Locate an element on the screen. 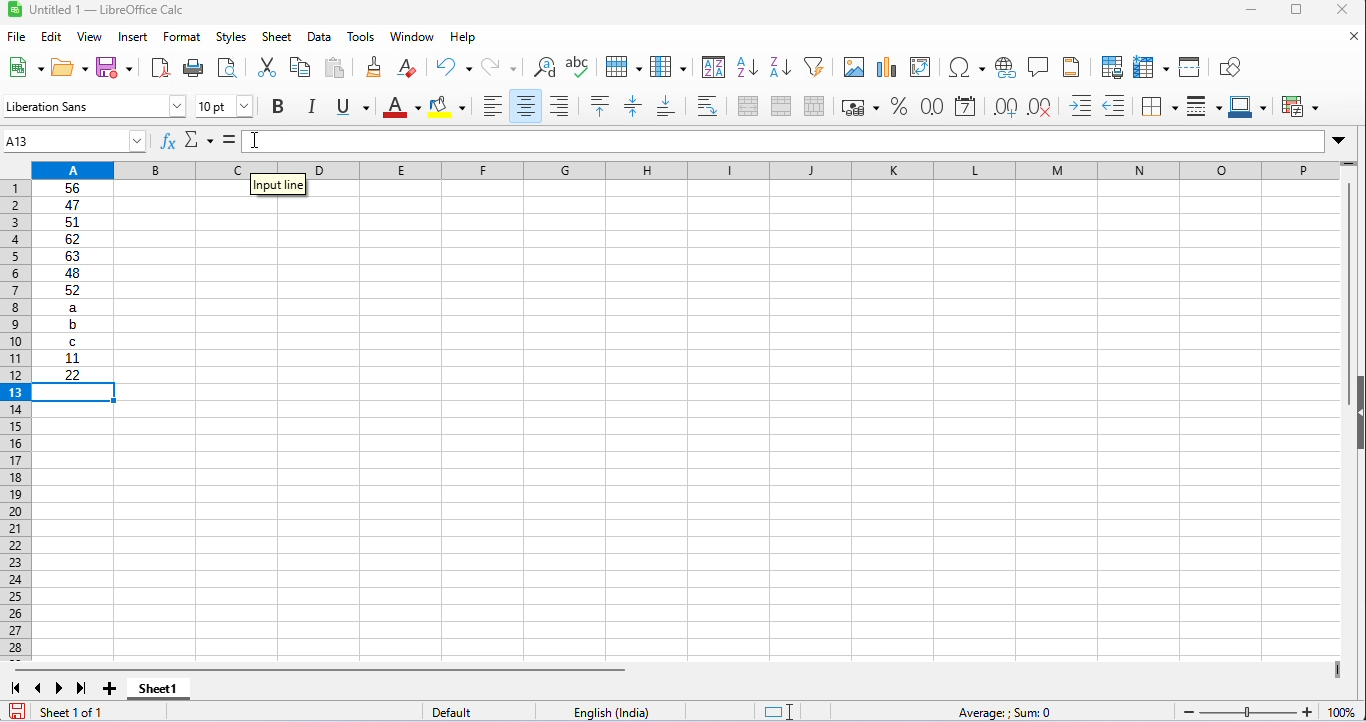 Image resolution: width=1366 pixels, height=722 pixels. font size is located at coordinates (225, 106).